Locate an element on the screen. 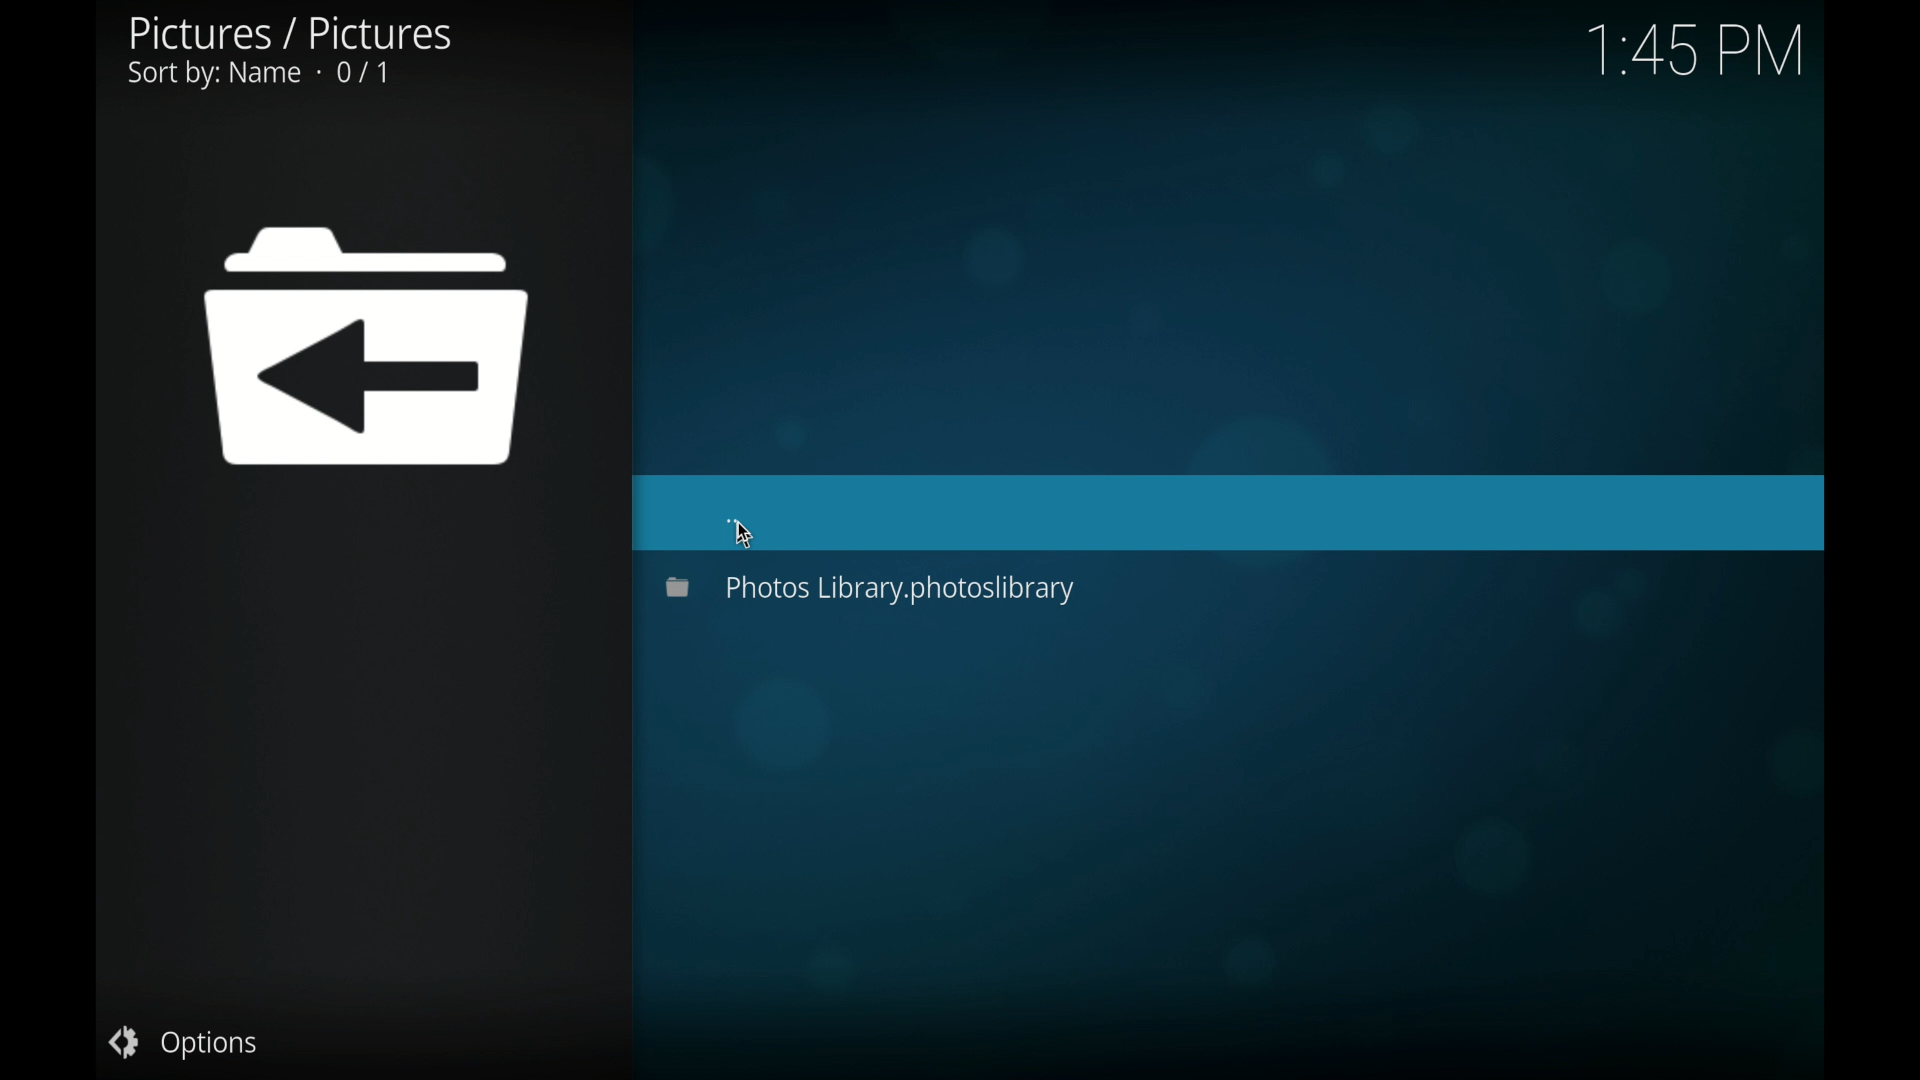 The height and width of the screenshot is (1080, 1920). folder is located at coordinates (872, 588).